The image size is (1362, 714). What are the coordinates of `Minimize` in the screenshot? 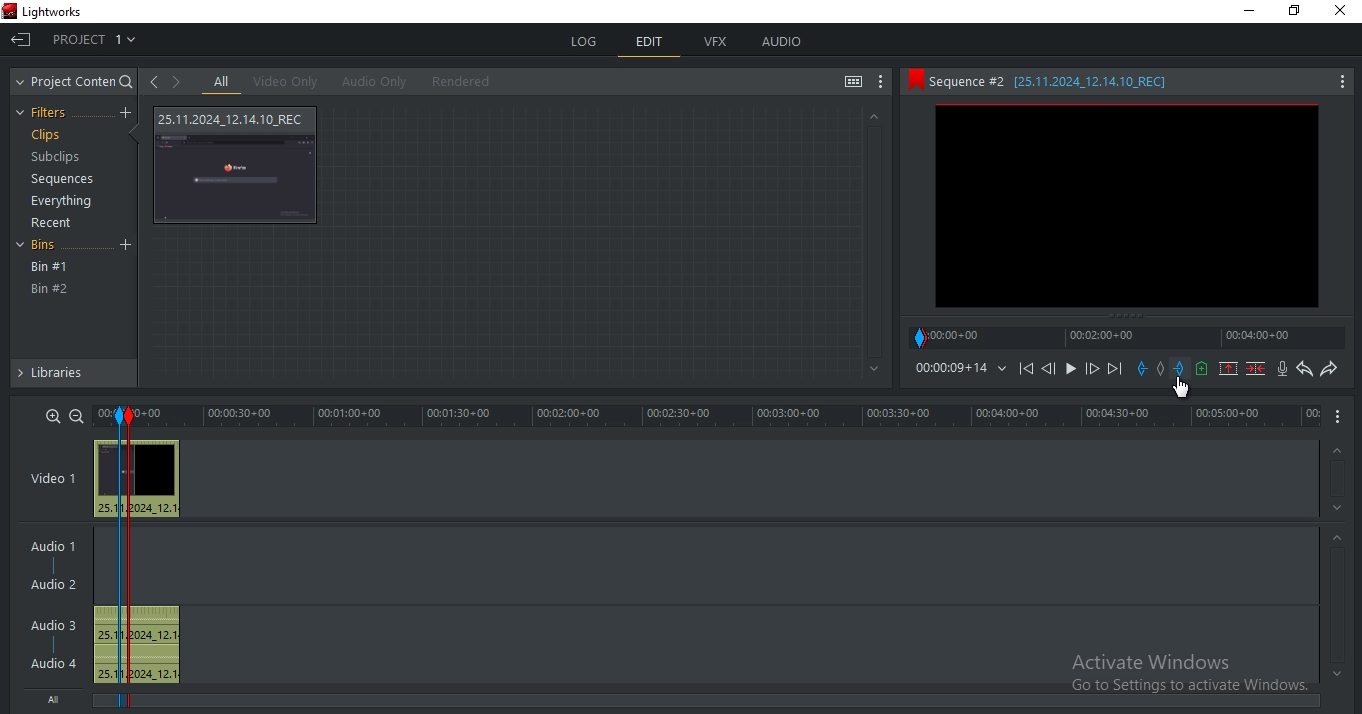 It's located at (1246, 12).